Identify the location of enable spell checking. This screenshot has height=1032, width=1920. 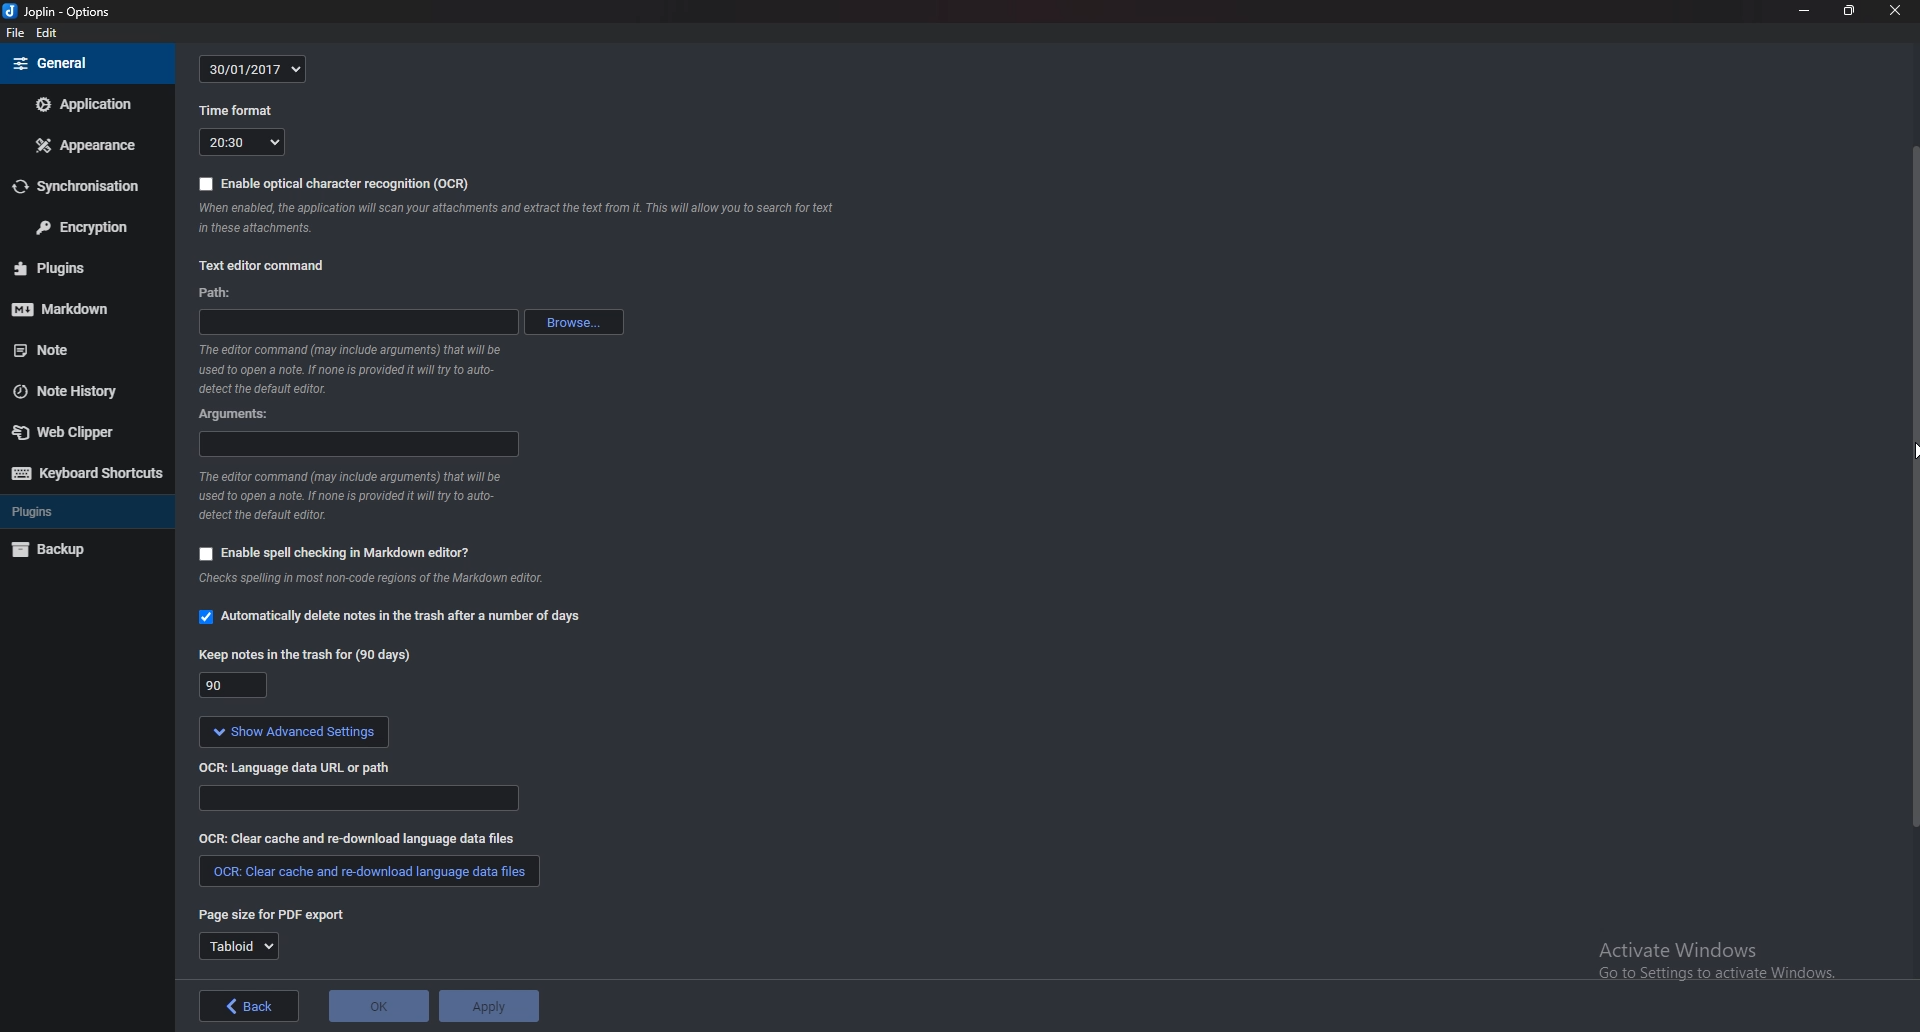
(358, 550).